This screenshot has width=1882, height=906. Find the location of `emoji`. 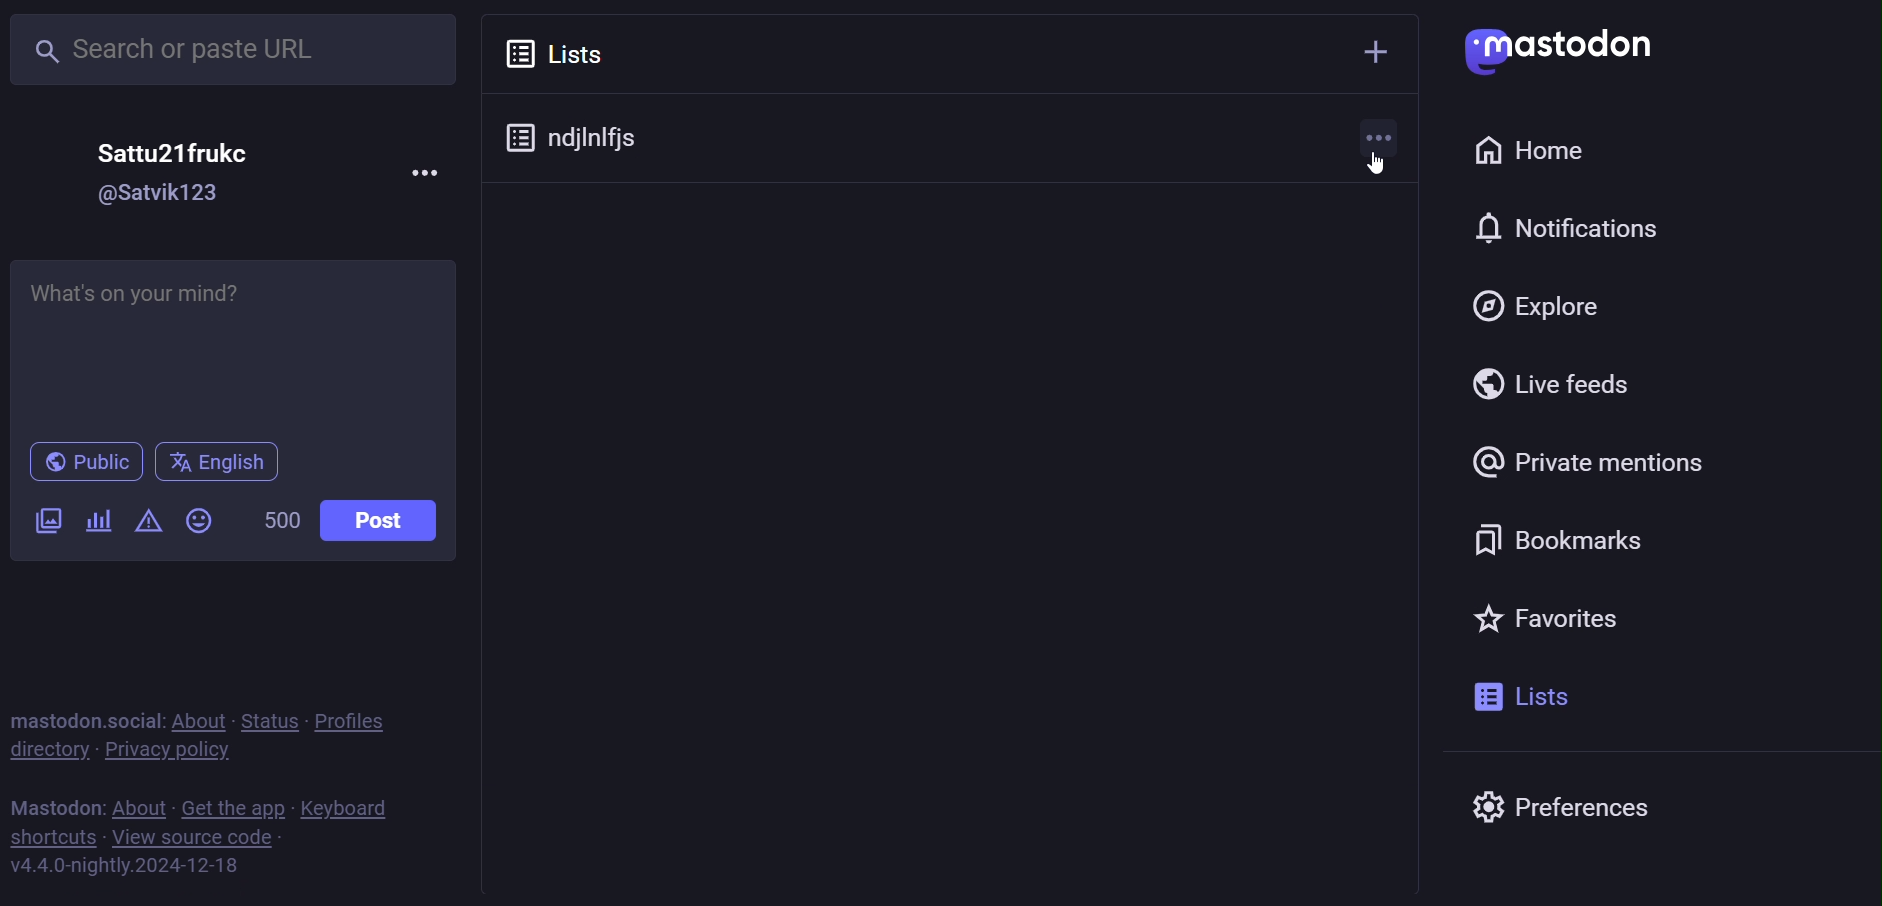

emoji is located at coordinates (198, 520).